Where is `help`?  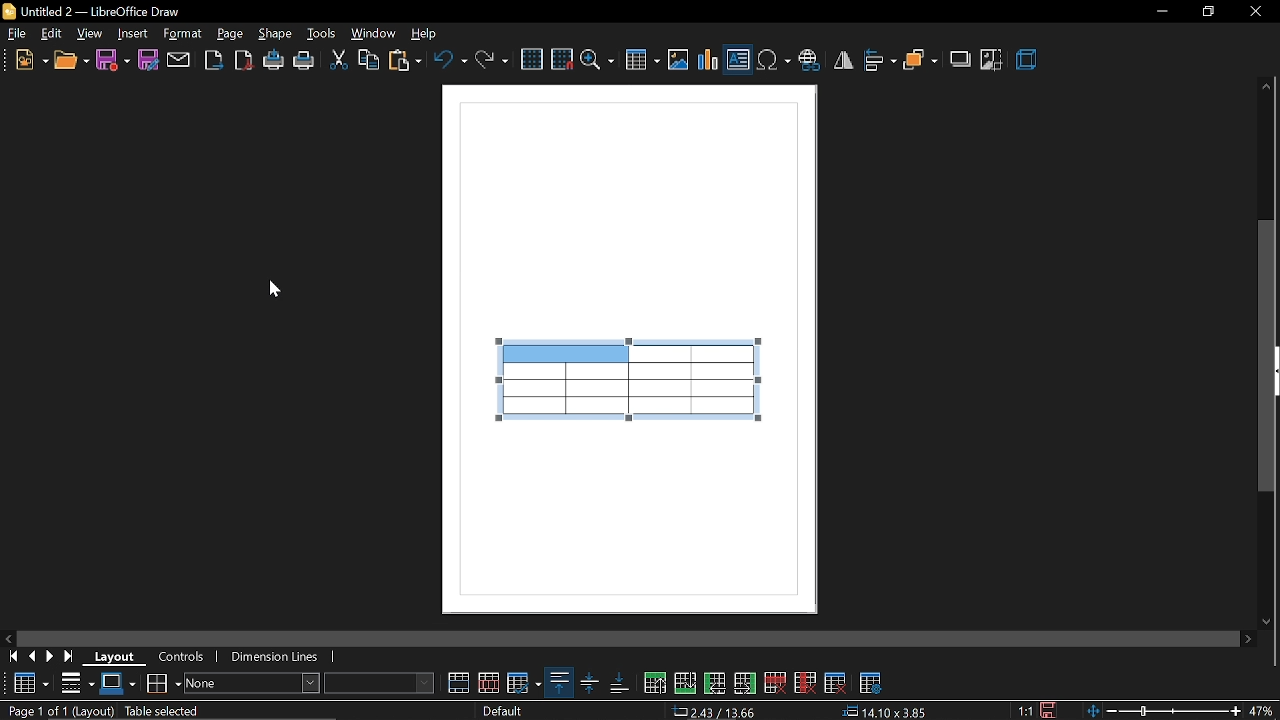 help is located at coordinates (429, 33).